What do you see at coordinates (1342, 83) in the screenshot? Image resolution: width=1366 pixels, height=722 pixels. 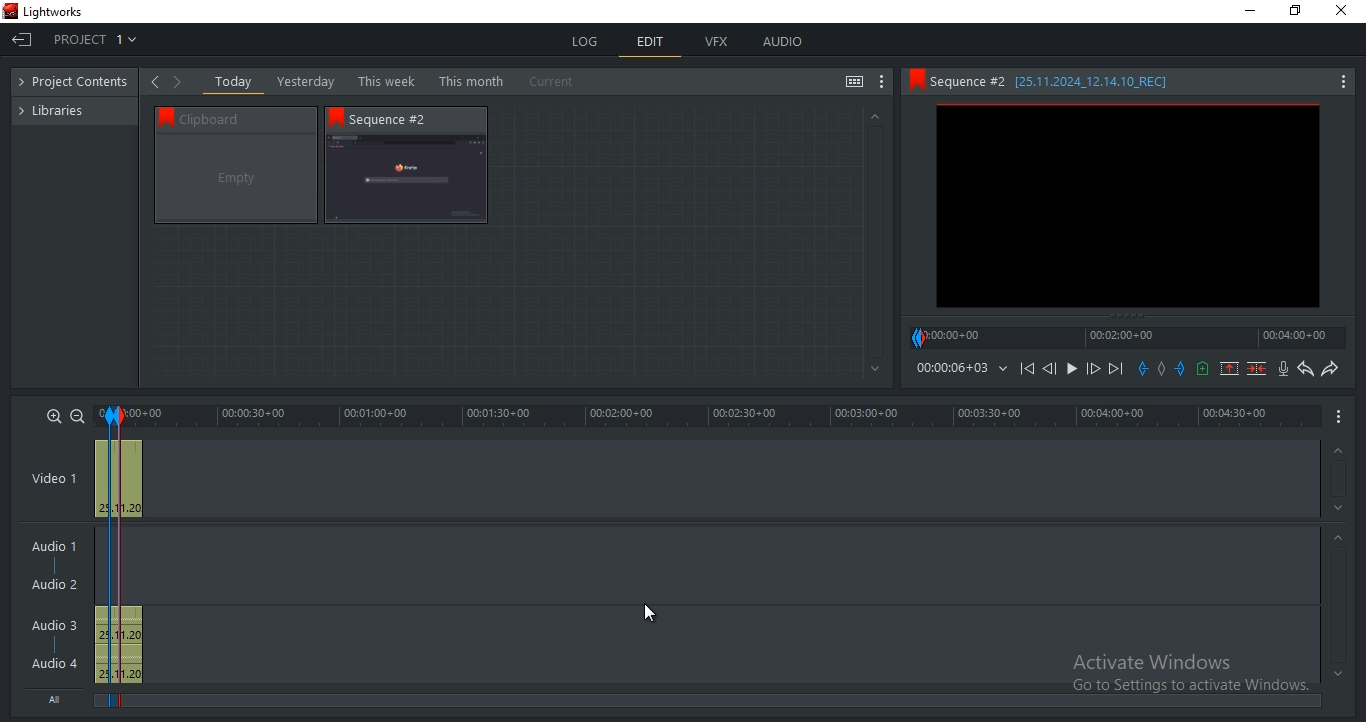 I see `Show settings menu` at bounding box center [1342, 83].